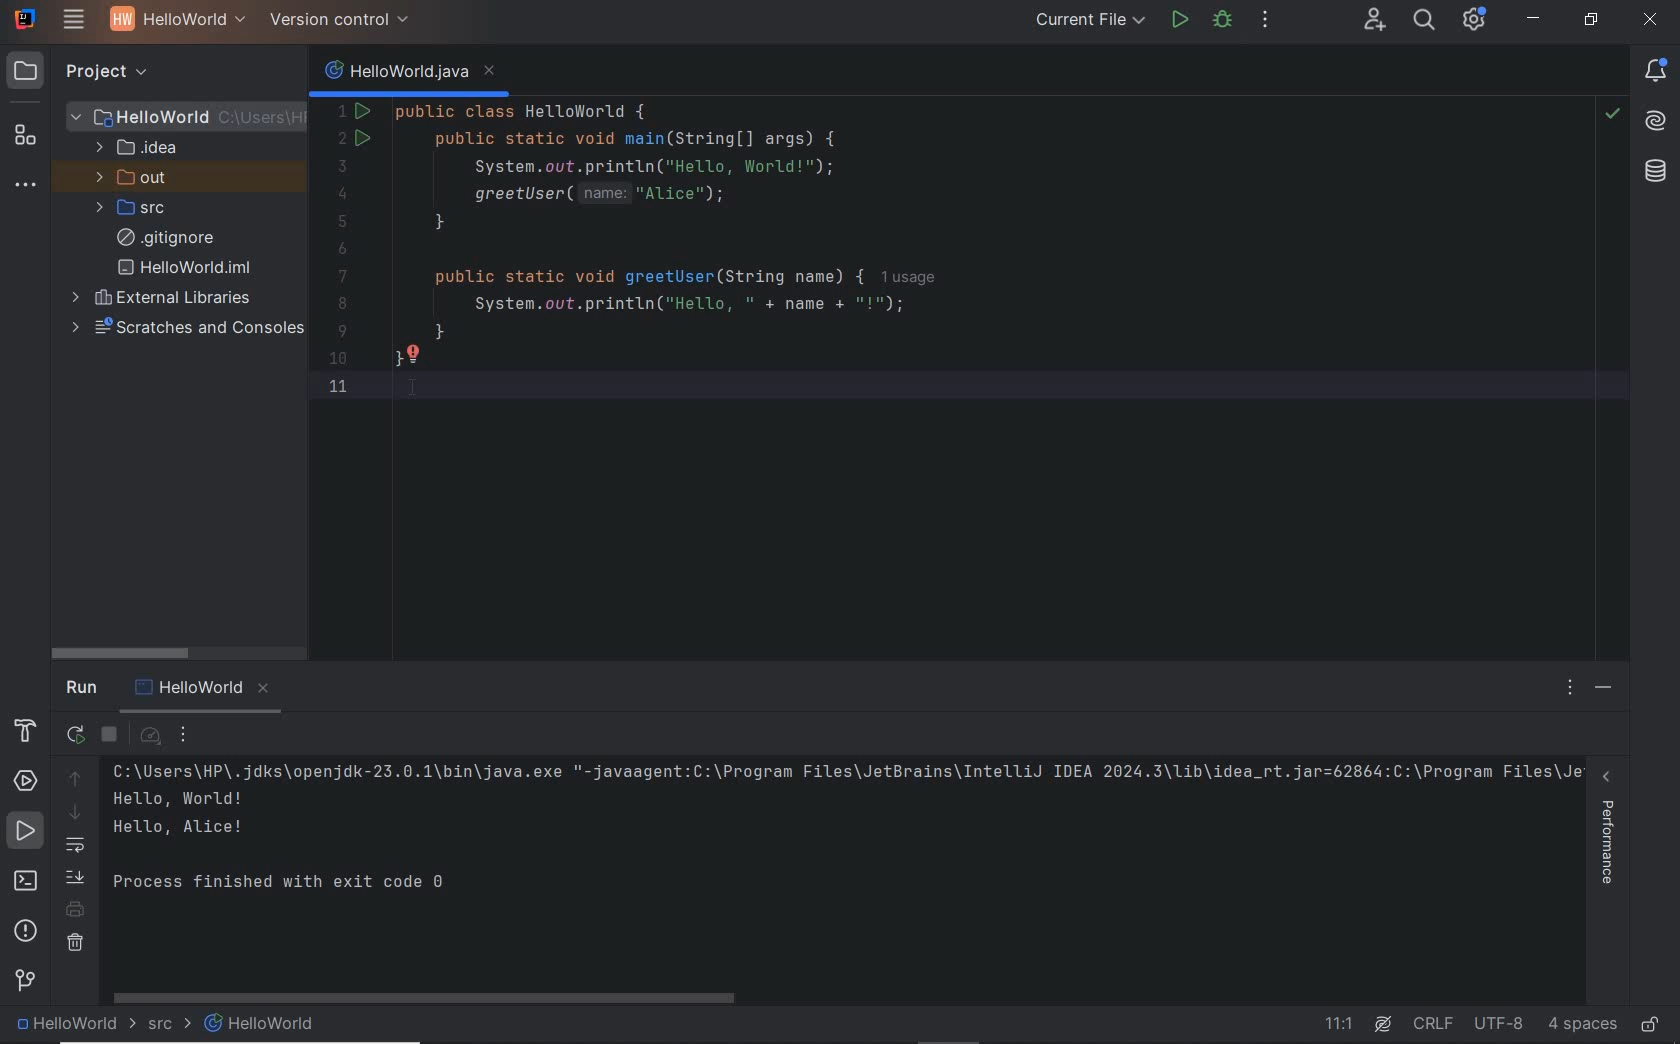  I want to click on out (folder), so click(133, 179).